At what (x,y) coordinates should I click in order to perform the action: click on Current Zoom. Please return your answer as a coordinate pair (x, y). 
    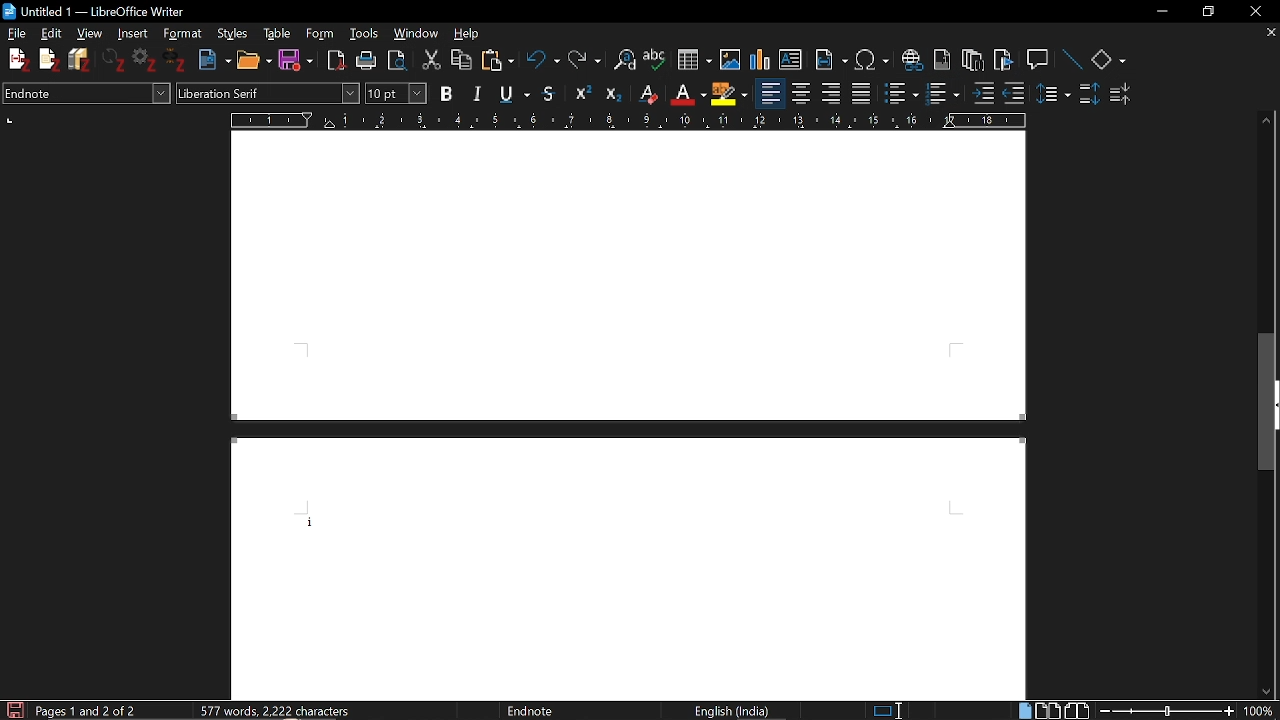
    Looking at the image, I should click on (1261, 711).